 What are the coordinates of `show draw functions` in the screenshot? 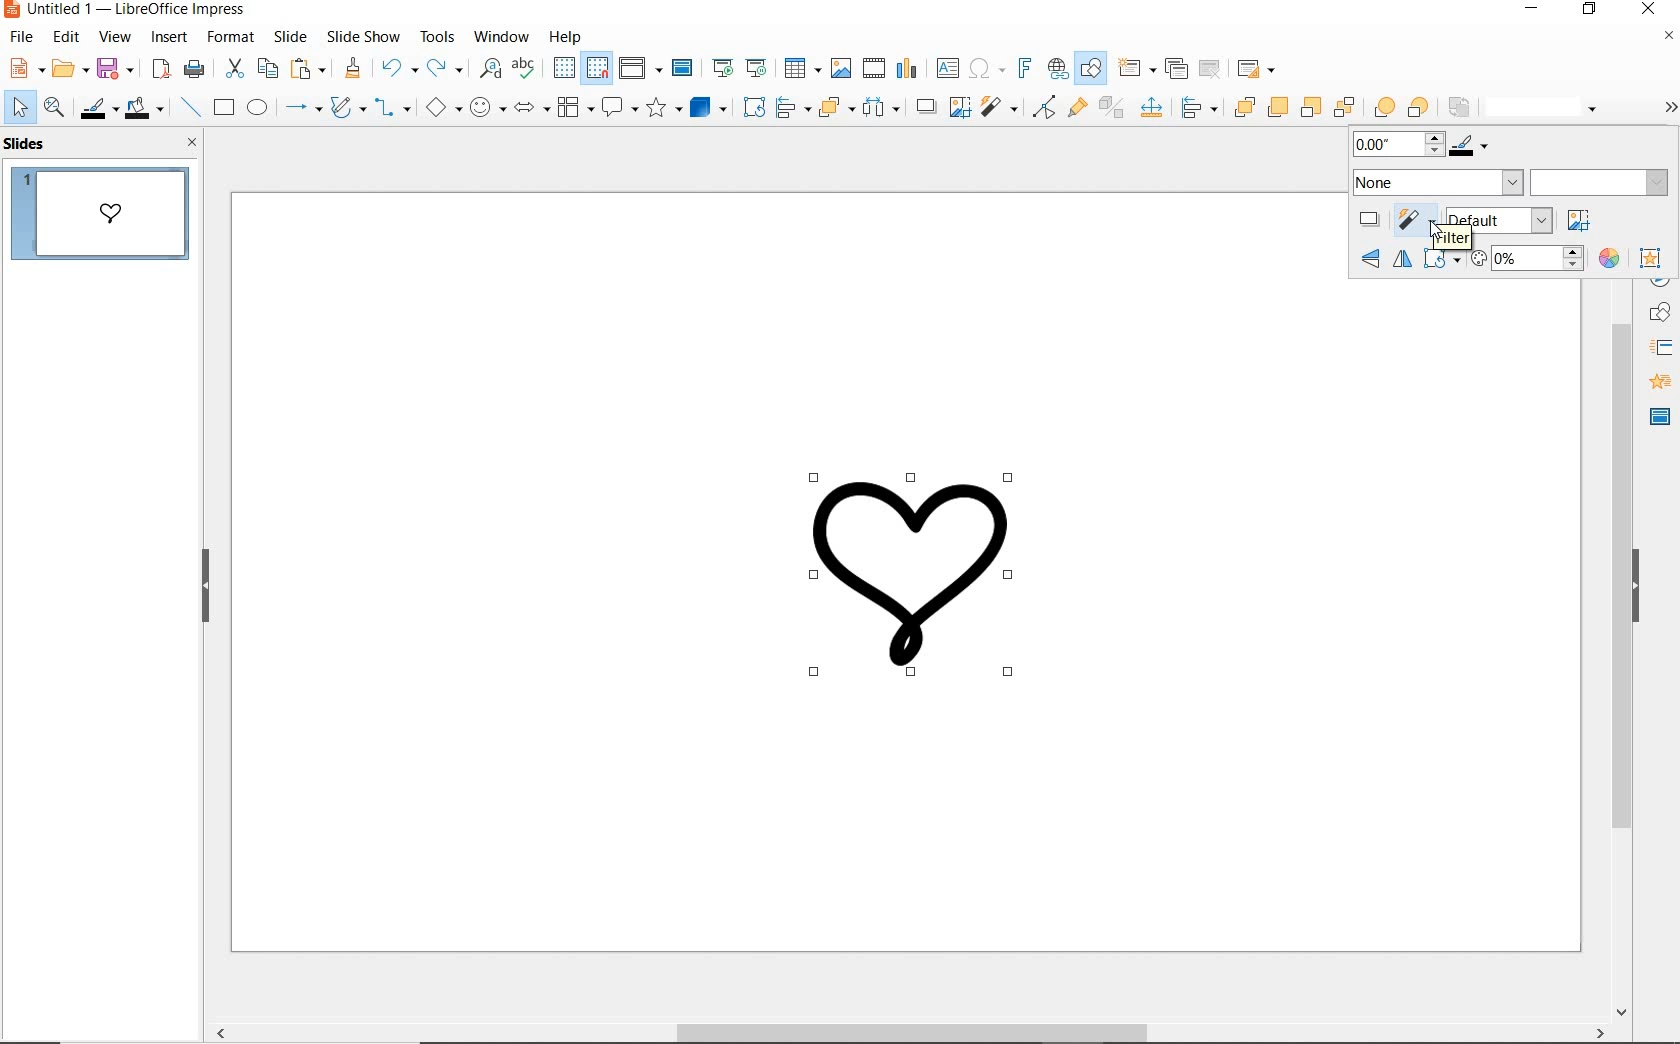 It's located at (1090, 70).